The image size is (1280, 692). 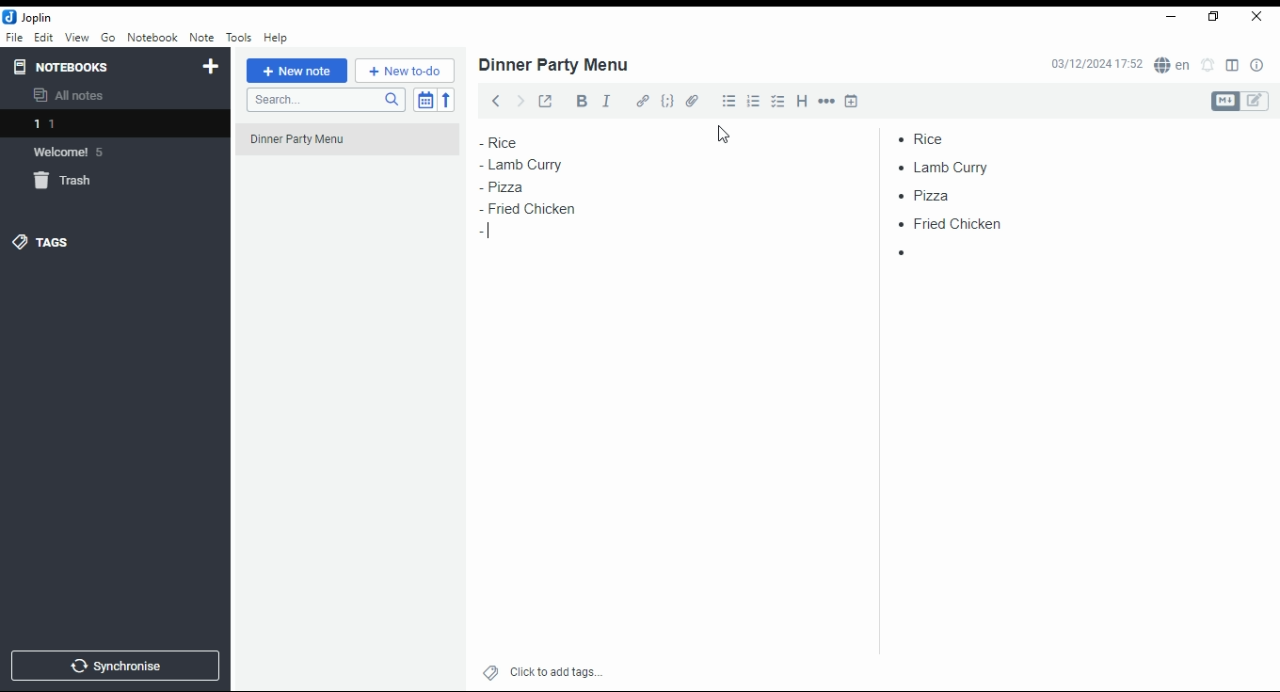 I want to click on numbered list, so click(x=756, y=101).